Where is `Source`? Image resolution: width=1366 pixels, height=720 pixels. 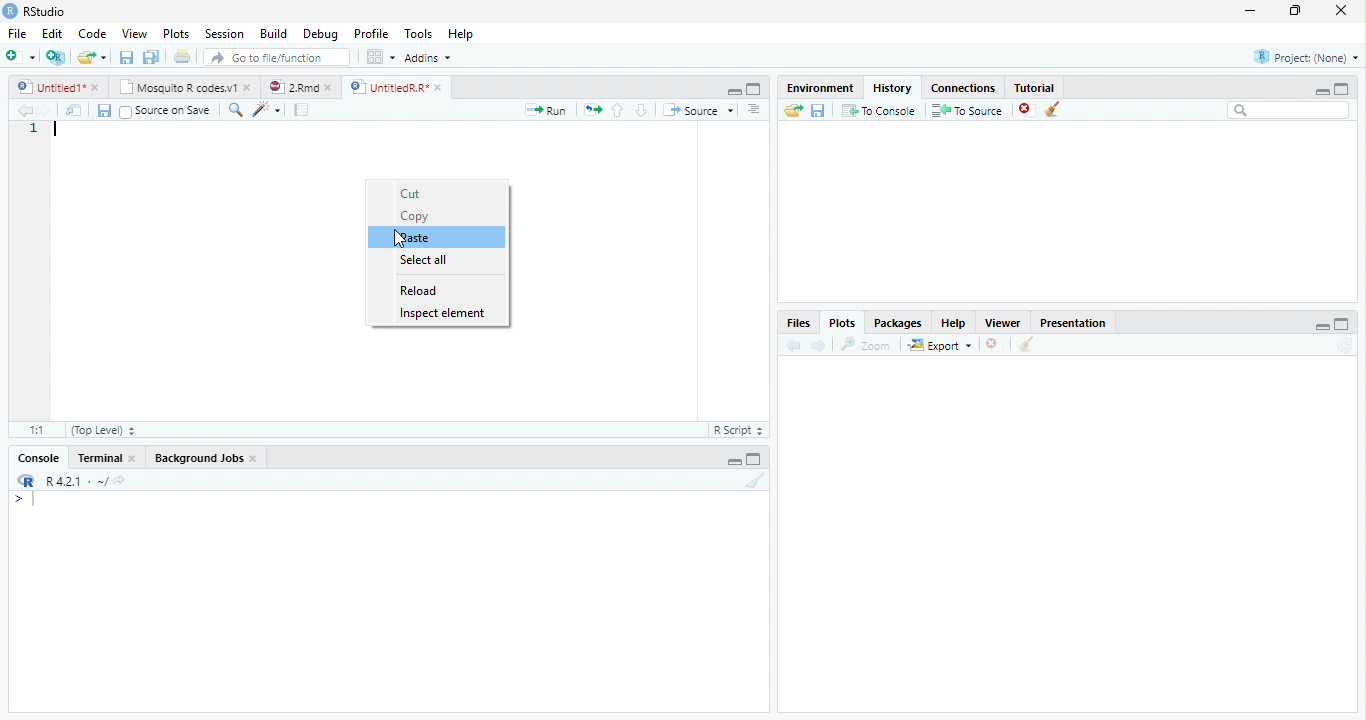 Source is located at coordinates (698, 110).